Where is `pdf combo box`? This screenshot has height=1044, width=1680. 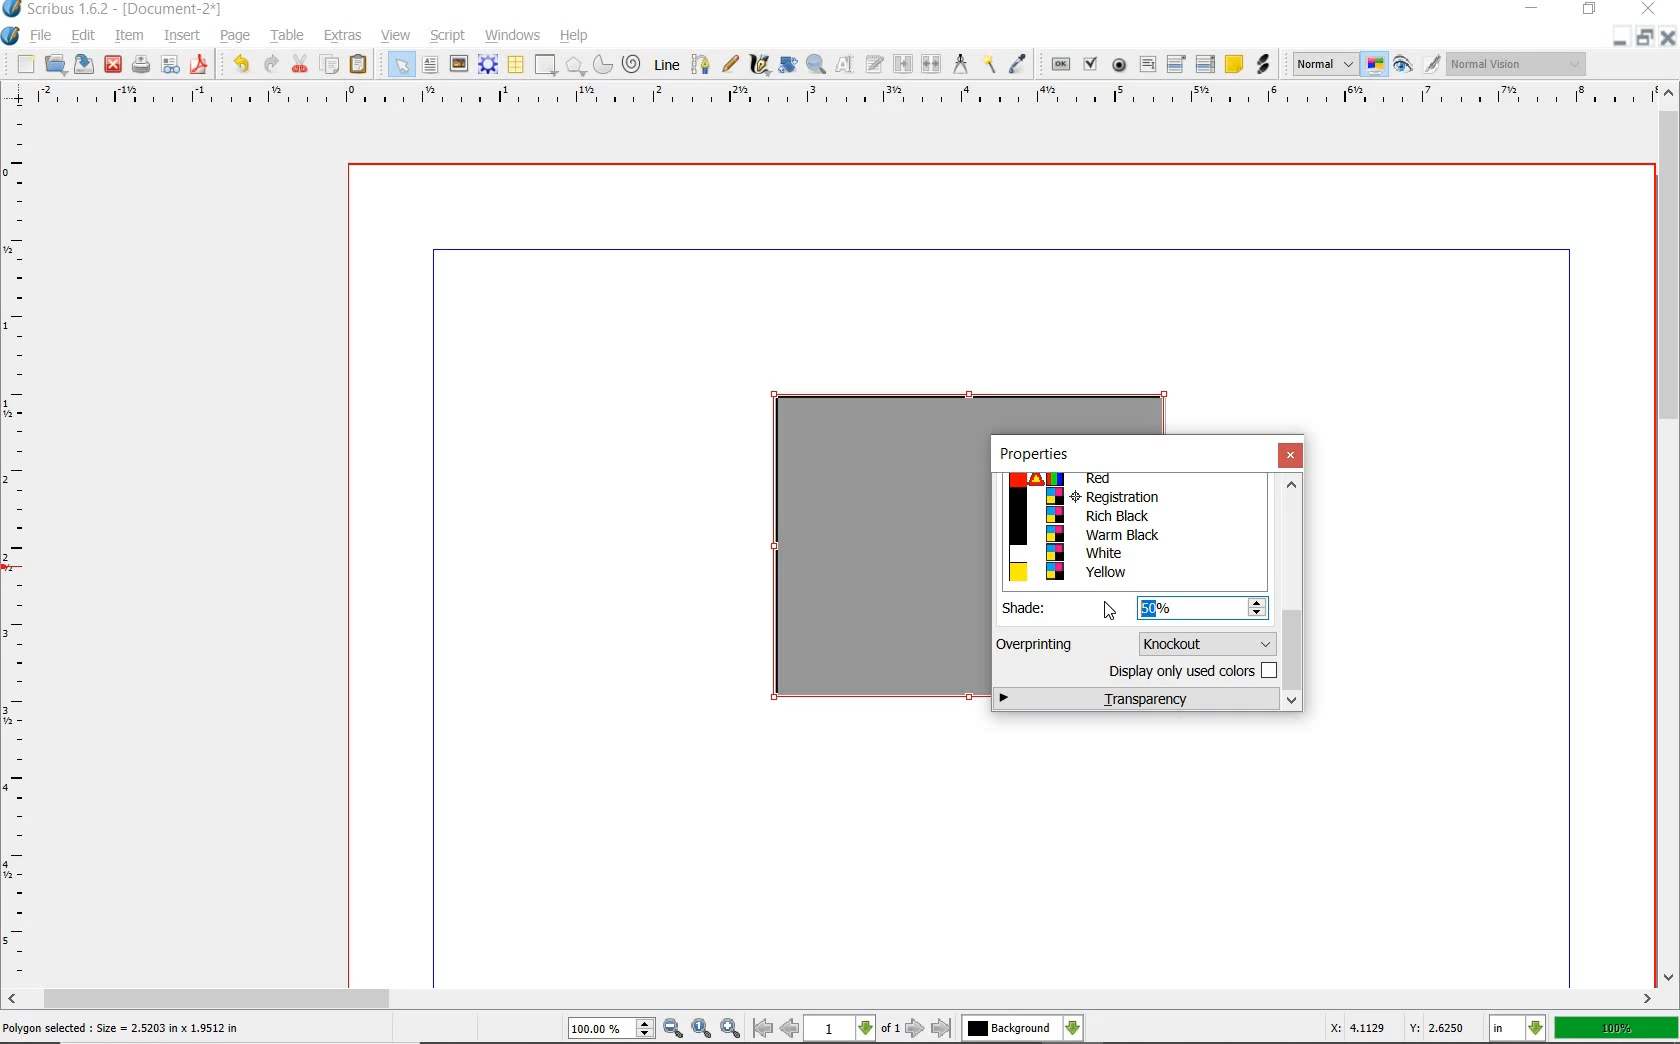 pdf combo box is located at coordinates (1176, 65).